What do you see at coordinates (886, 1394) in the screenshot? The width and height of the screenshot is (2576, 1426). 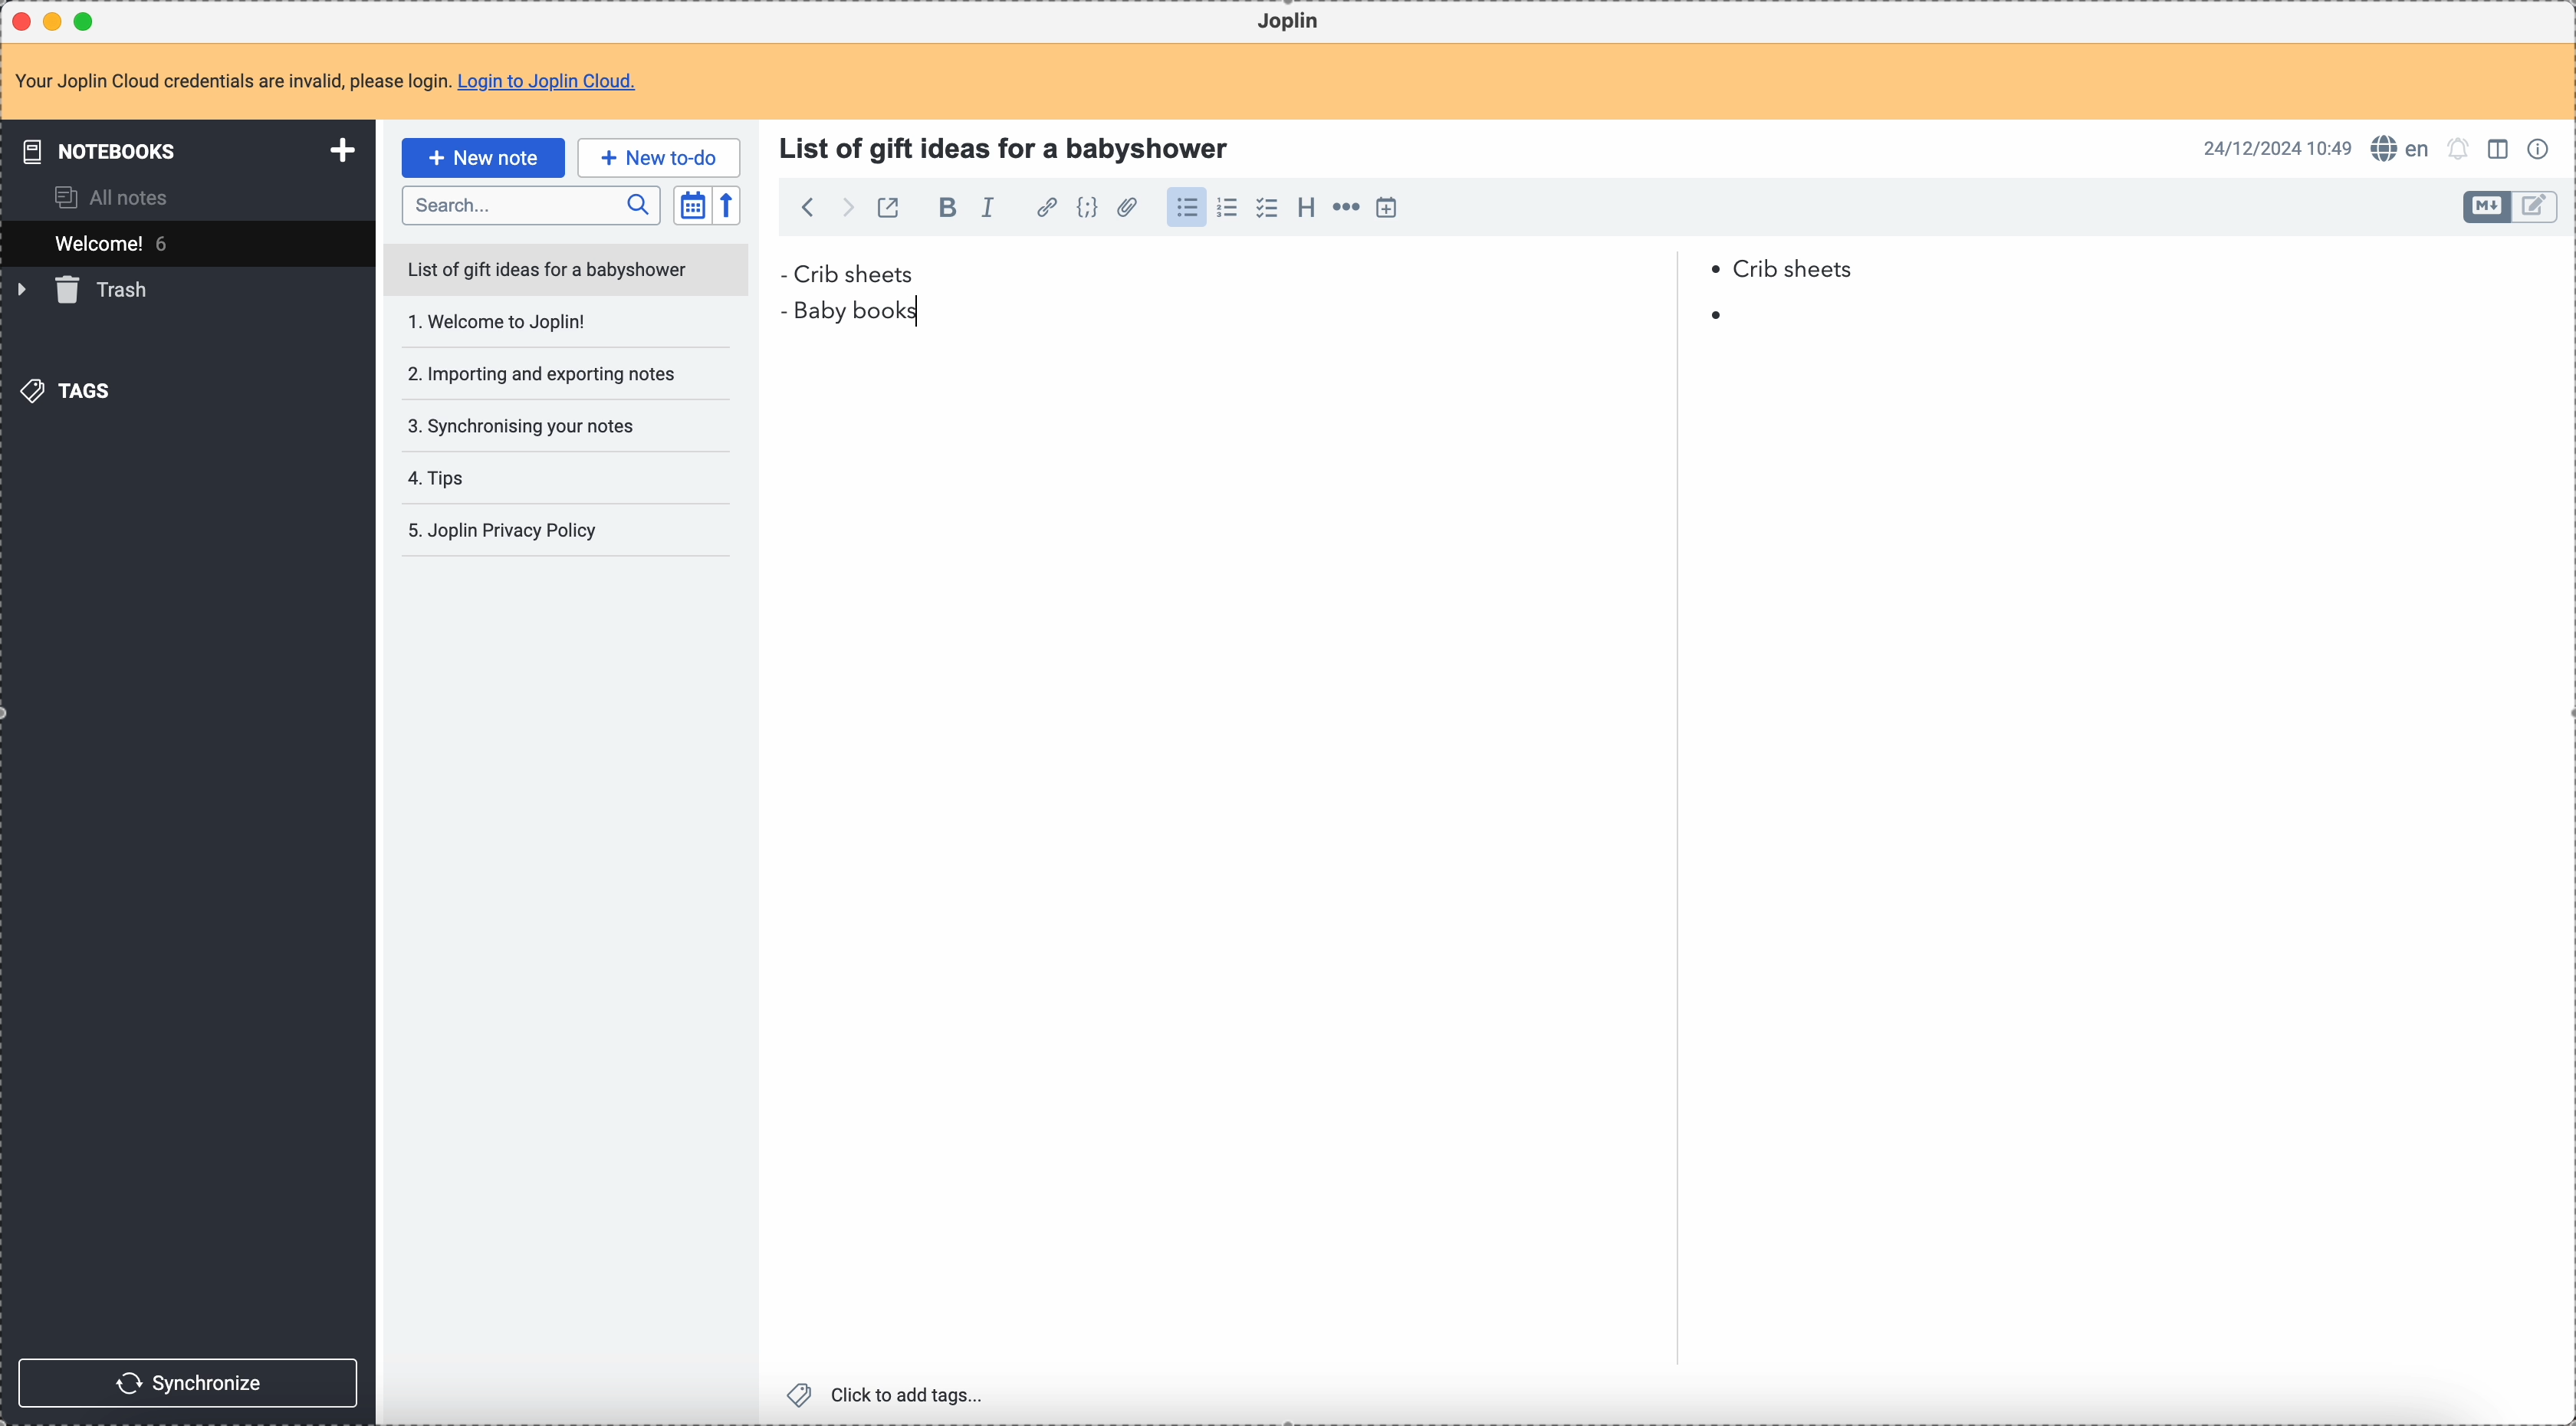 I see `click to add tags` at bounding box center [886, 1394].